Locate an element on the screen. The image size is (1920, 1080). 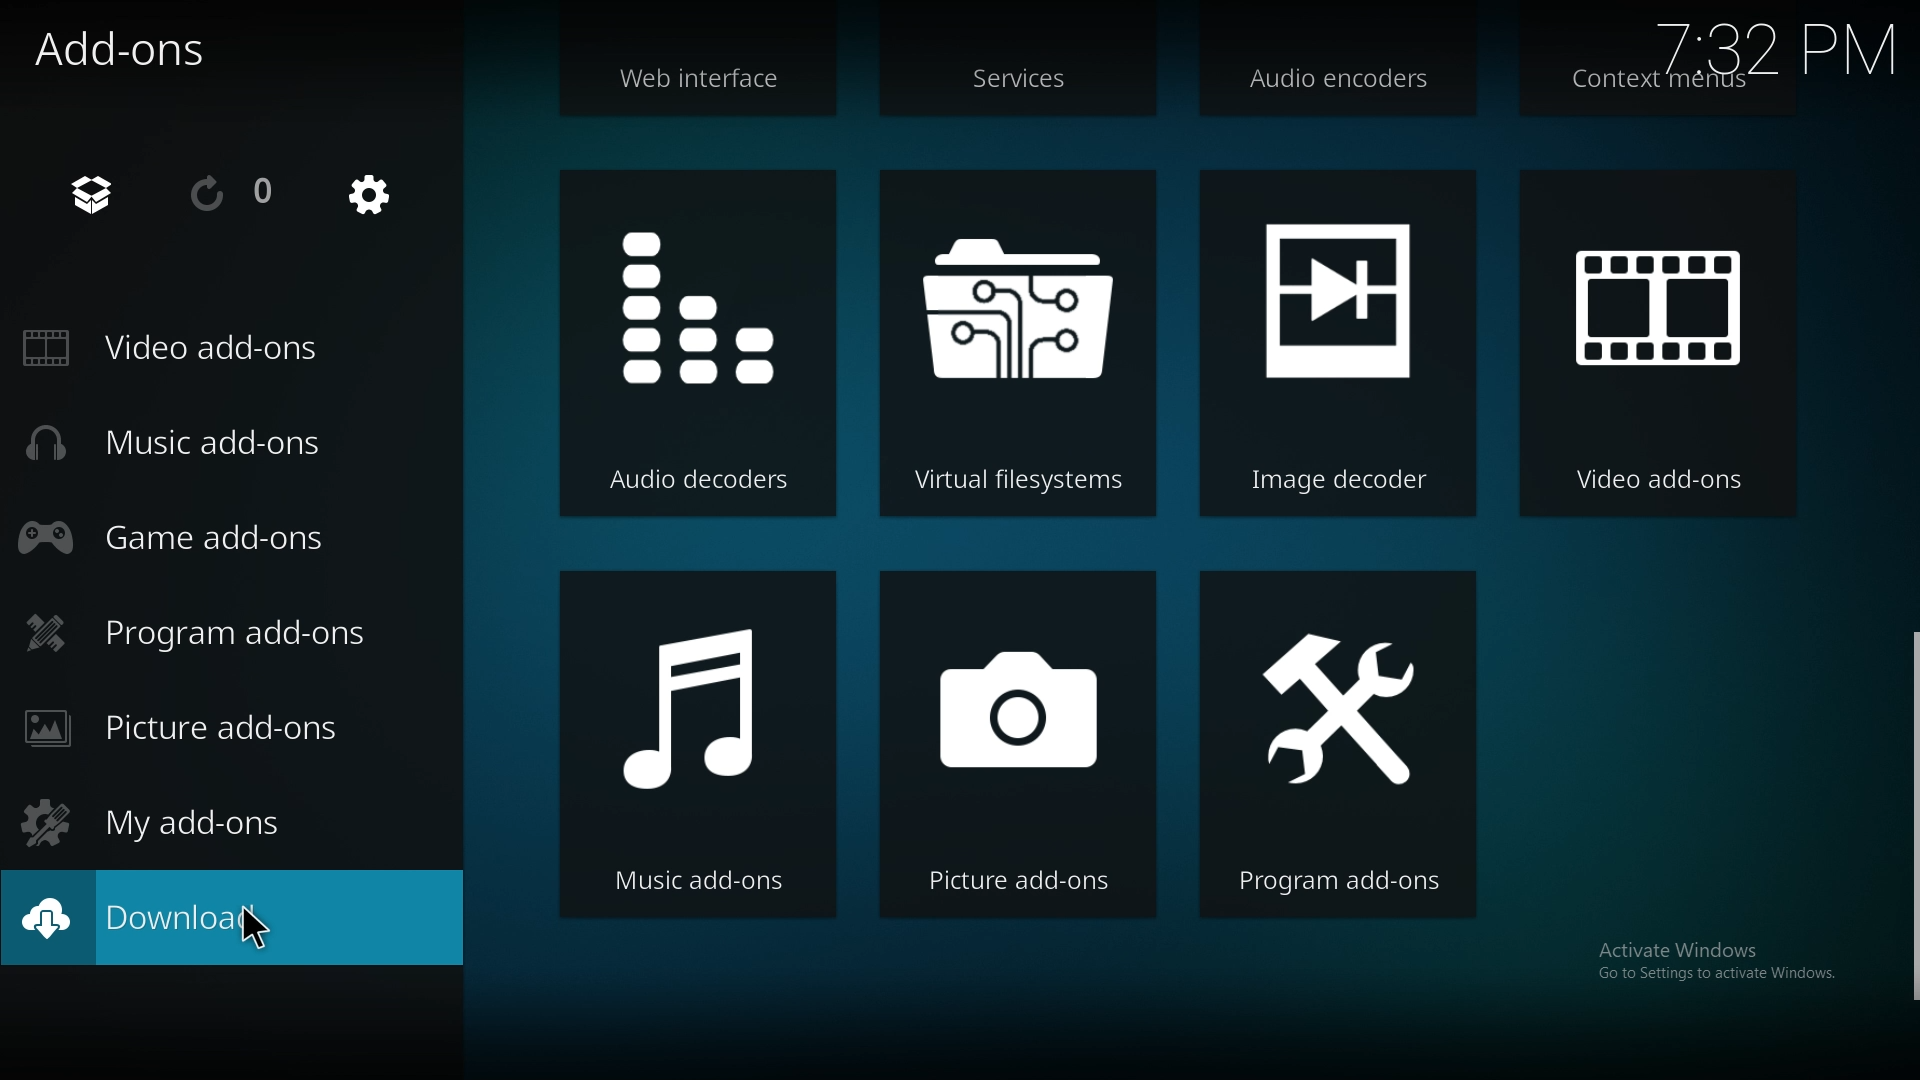
my add ons is located at coordinates (169, 819).